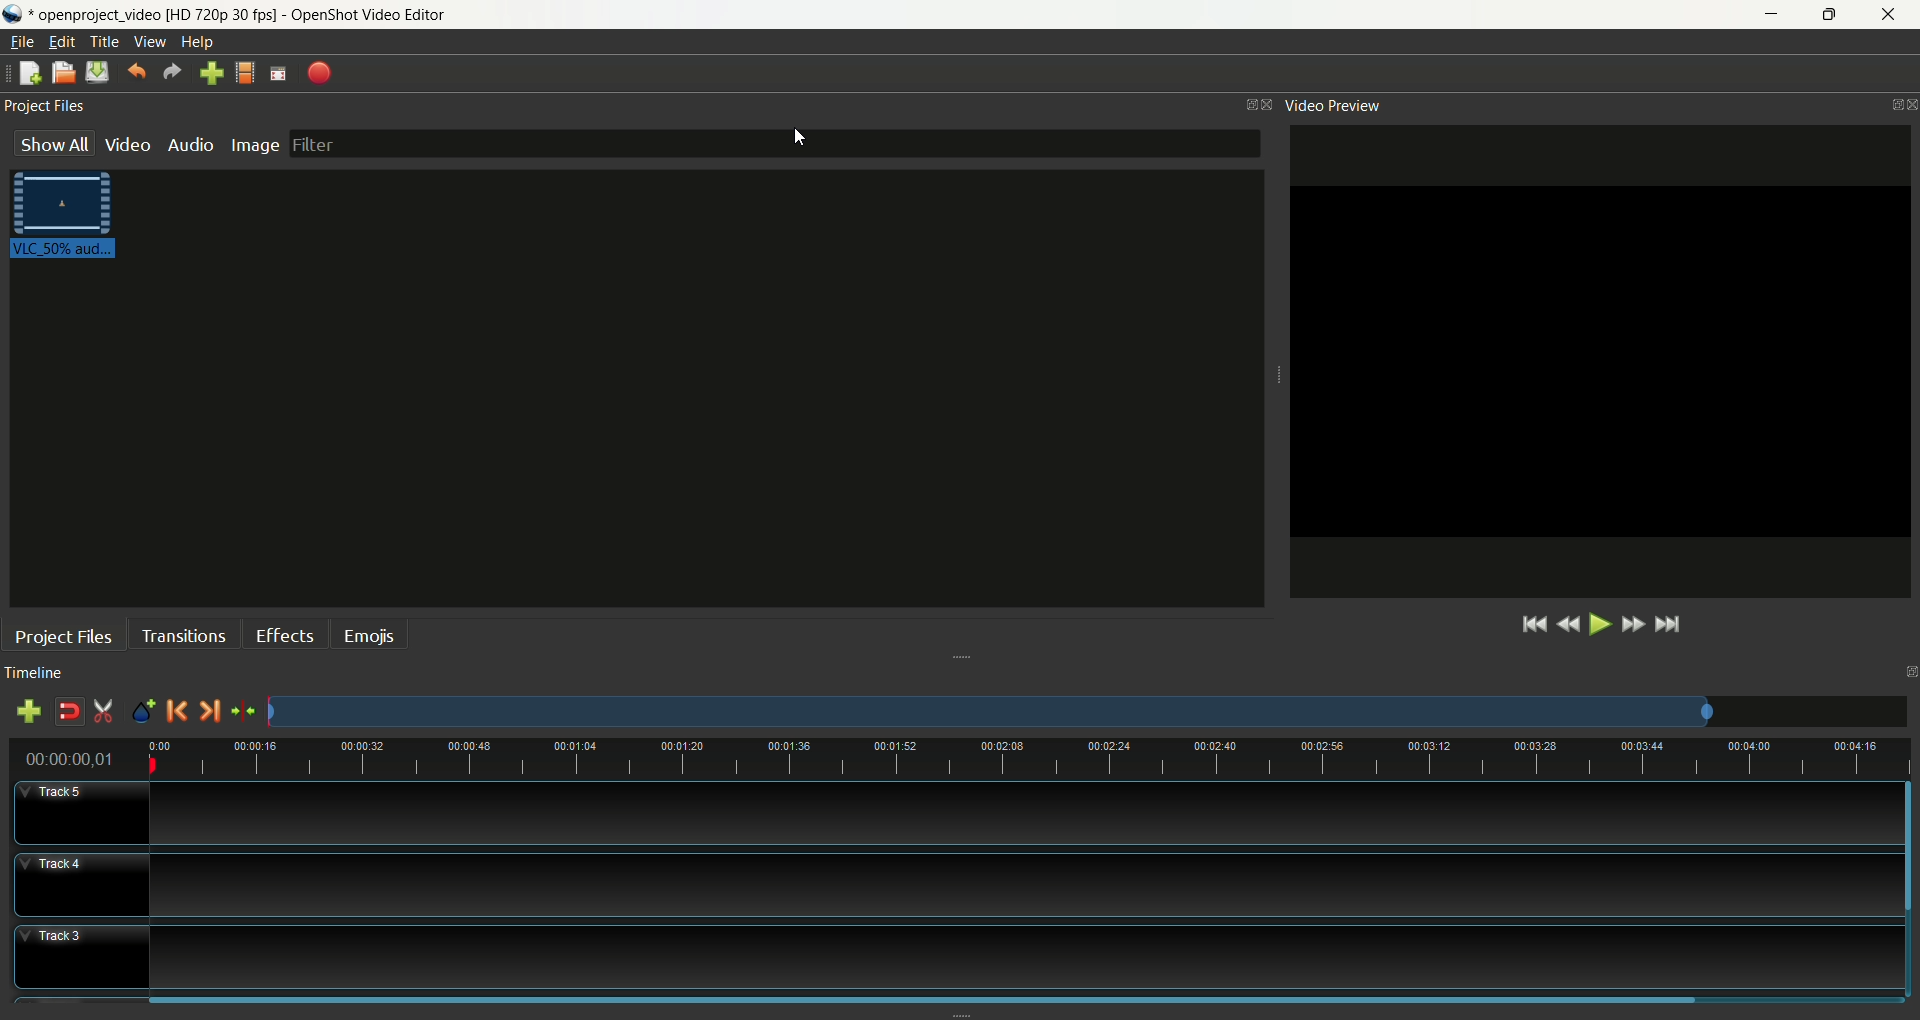 This screenshot has width=1920, height=1020. What do you see at coordinates (82, 886) in the screenshot?
I see `track4` at bounding box center [82, 886].